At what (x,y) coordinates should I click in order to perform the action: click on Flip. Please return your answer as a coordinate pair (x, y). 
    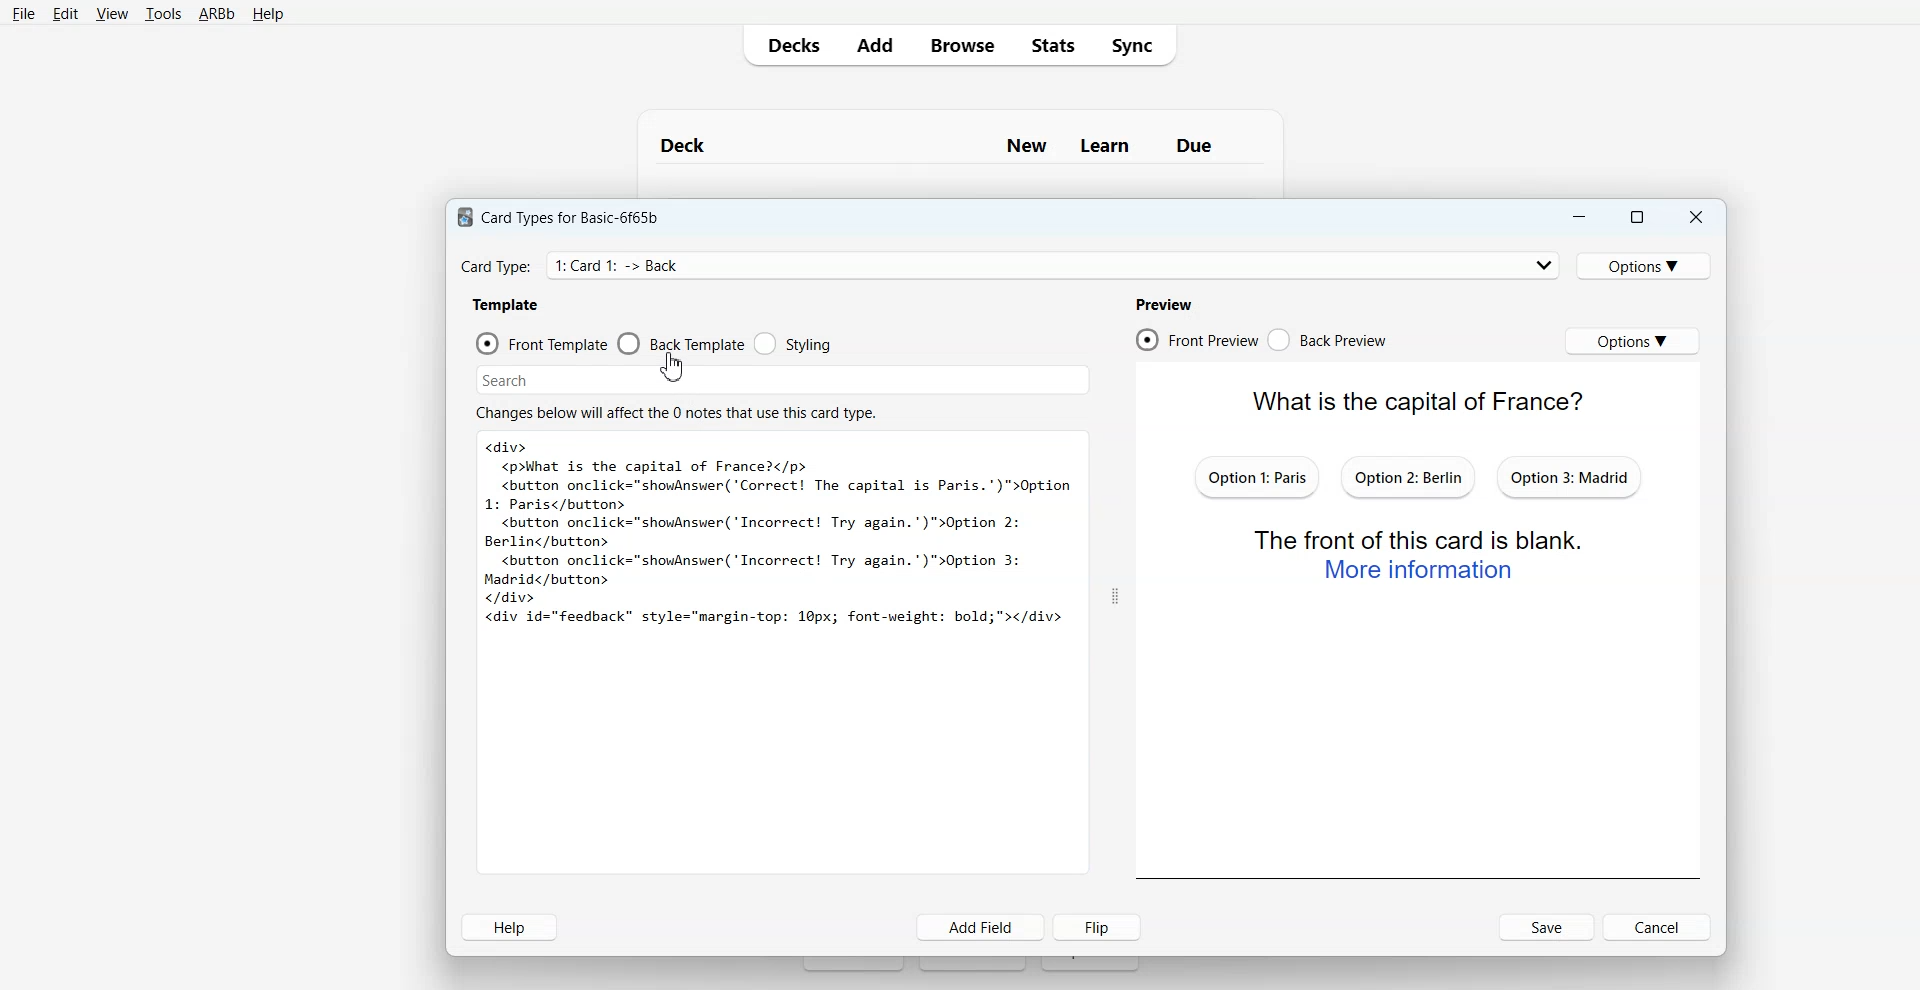
    Looking at the image, I should click on (1099, 927).